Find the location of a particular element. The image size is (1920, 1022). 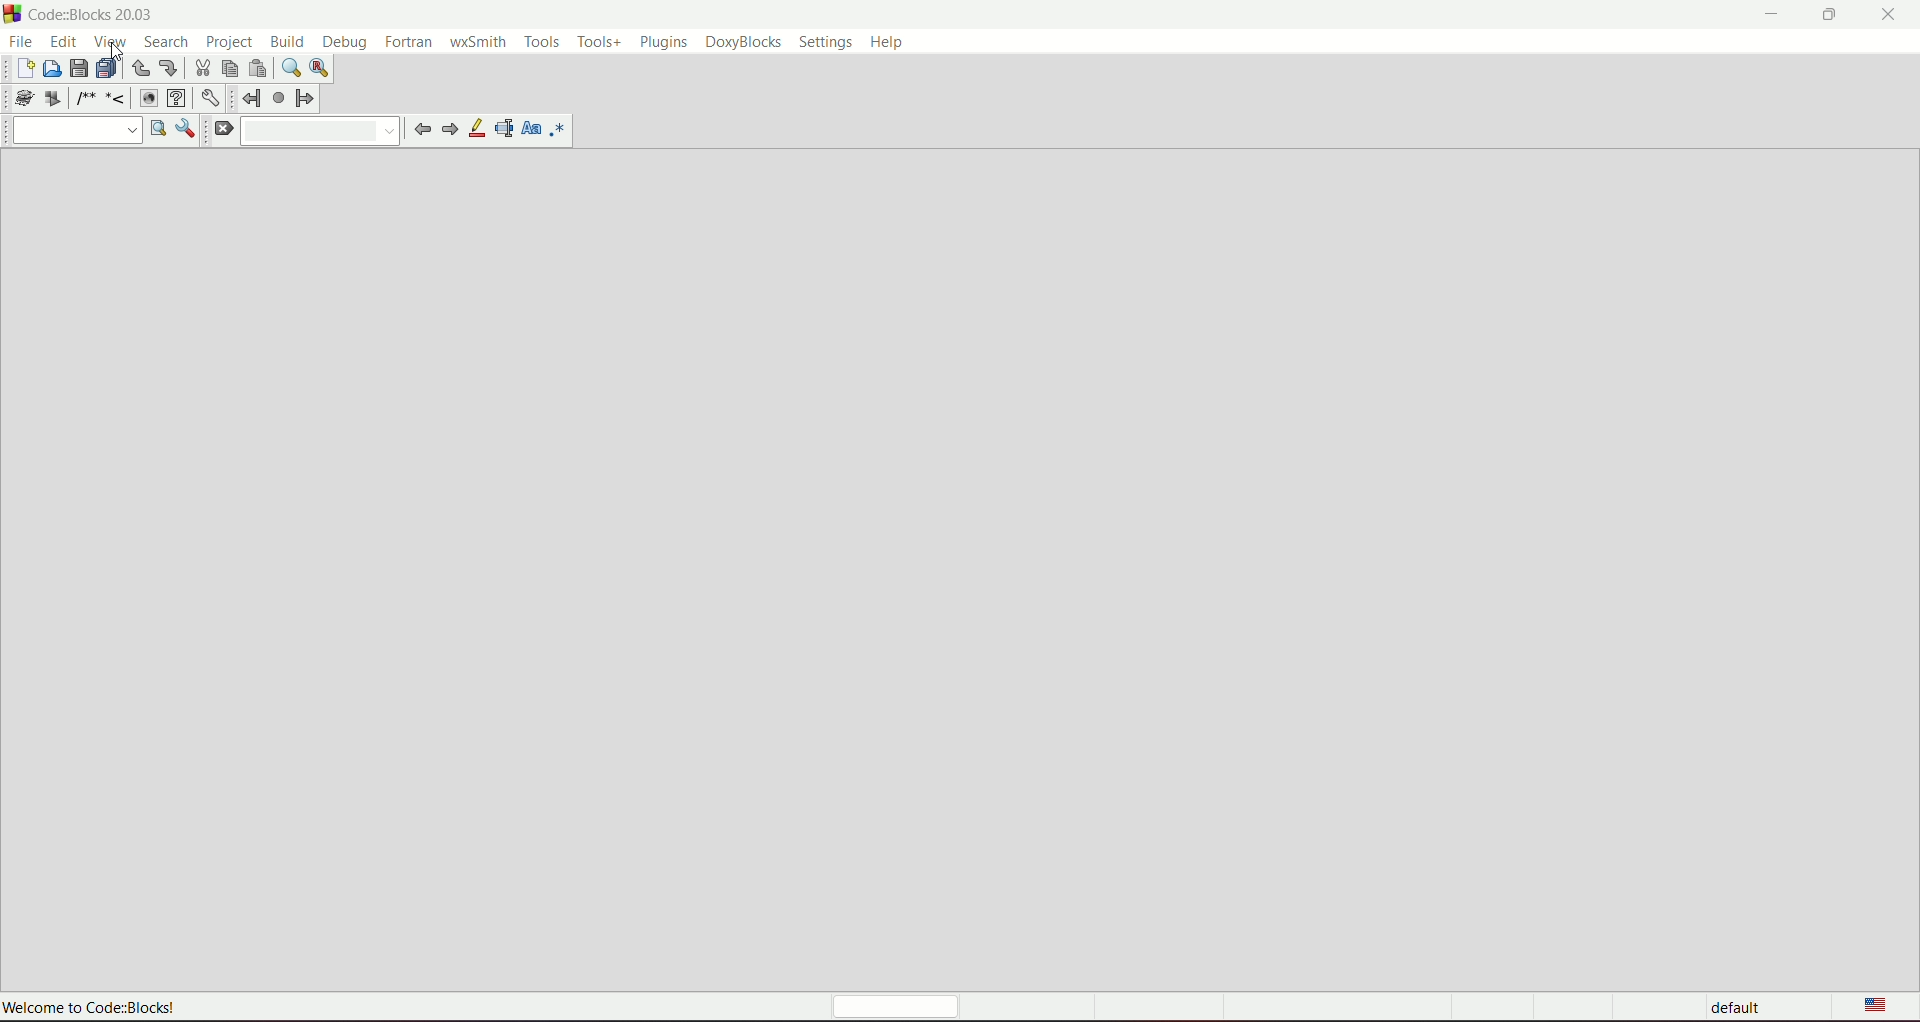

selected text is located at coordinates (505, 127).